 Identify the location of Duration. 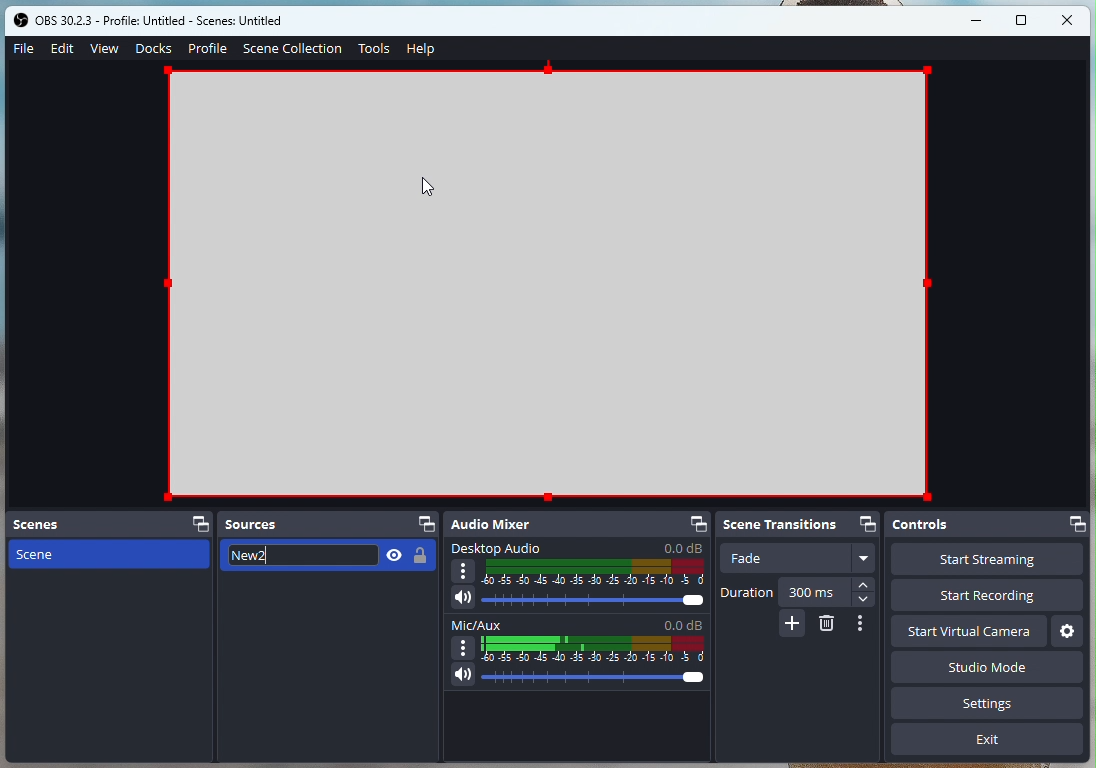
(798, 592).